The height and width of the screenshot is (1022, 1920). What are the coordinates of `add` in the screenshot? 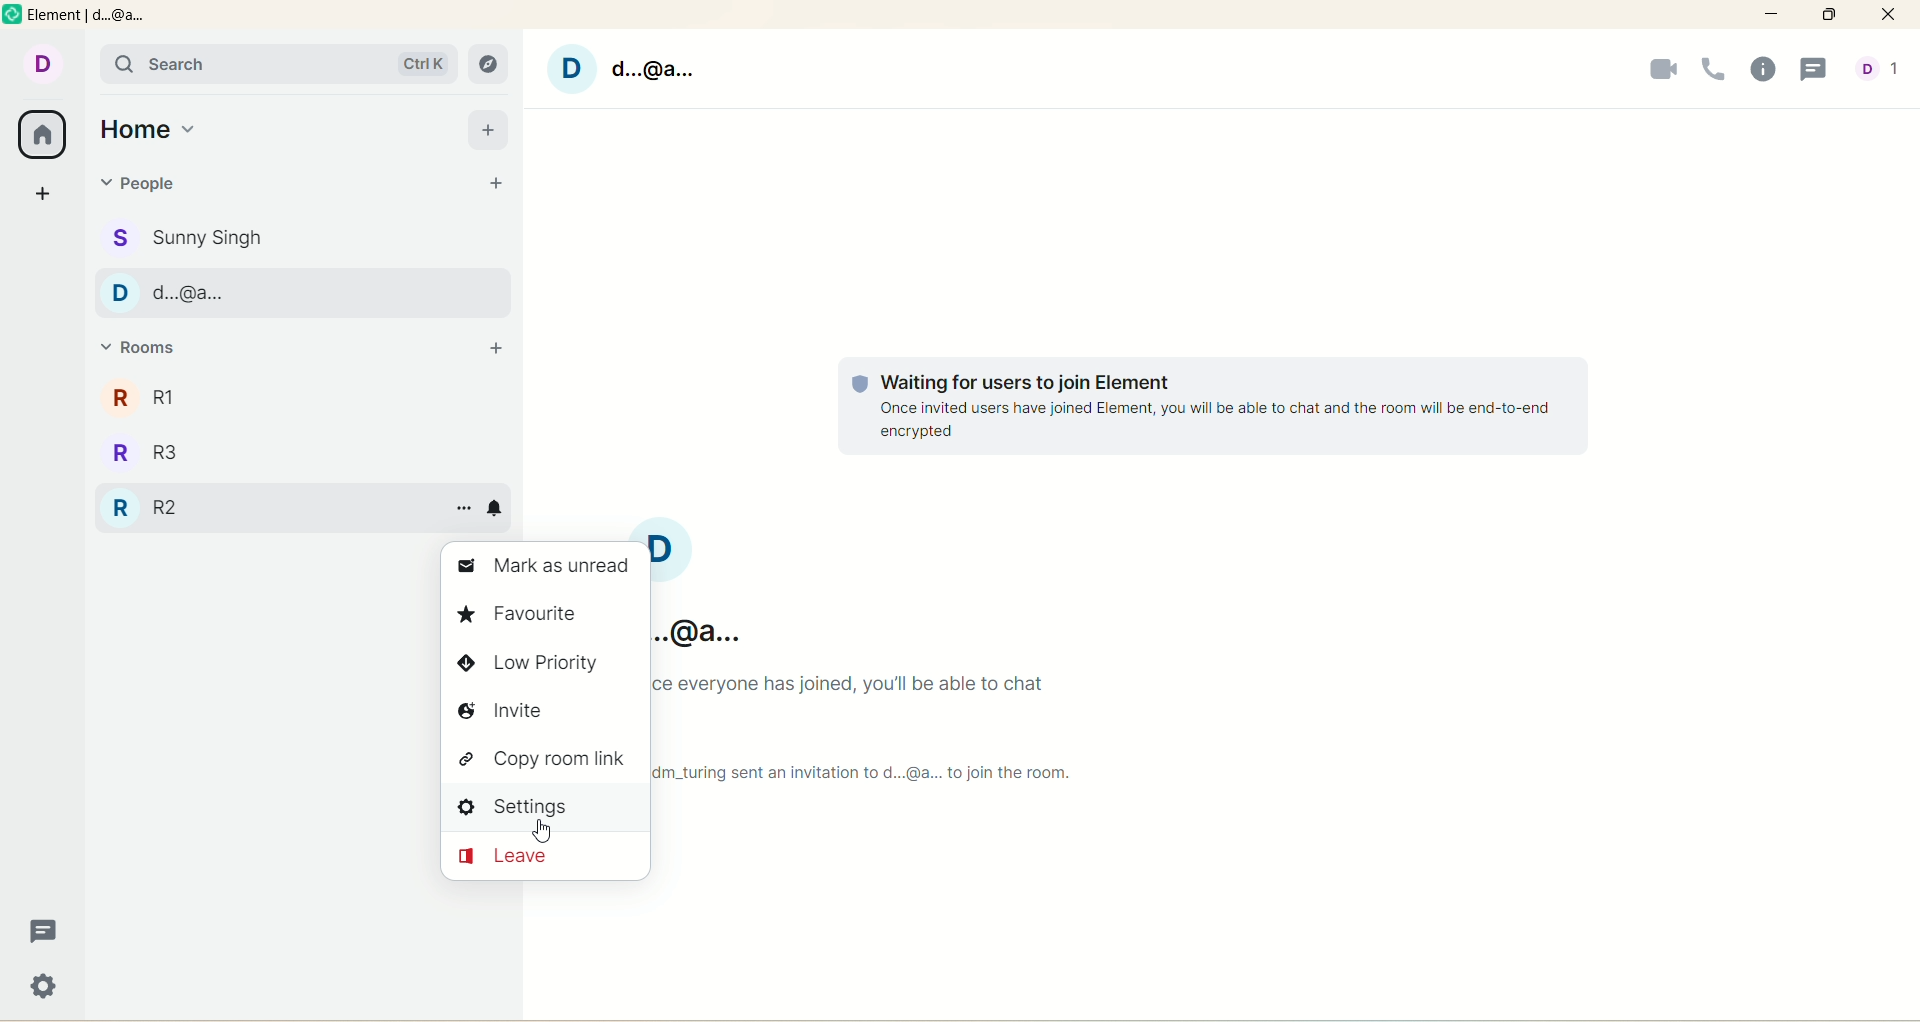 It's located at (497, 349).